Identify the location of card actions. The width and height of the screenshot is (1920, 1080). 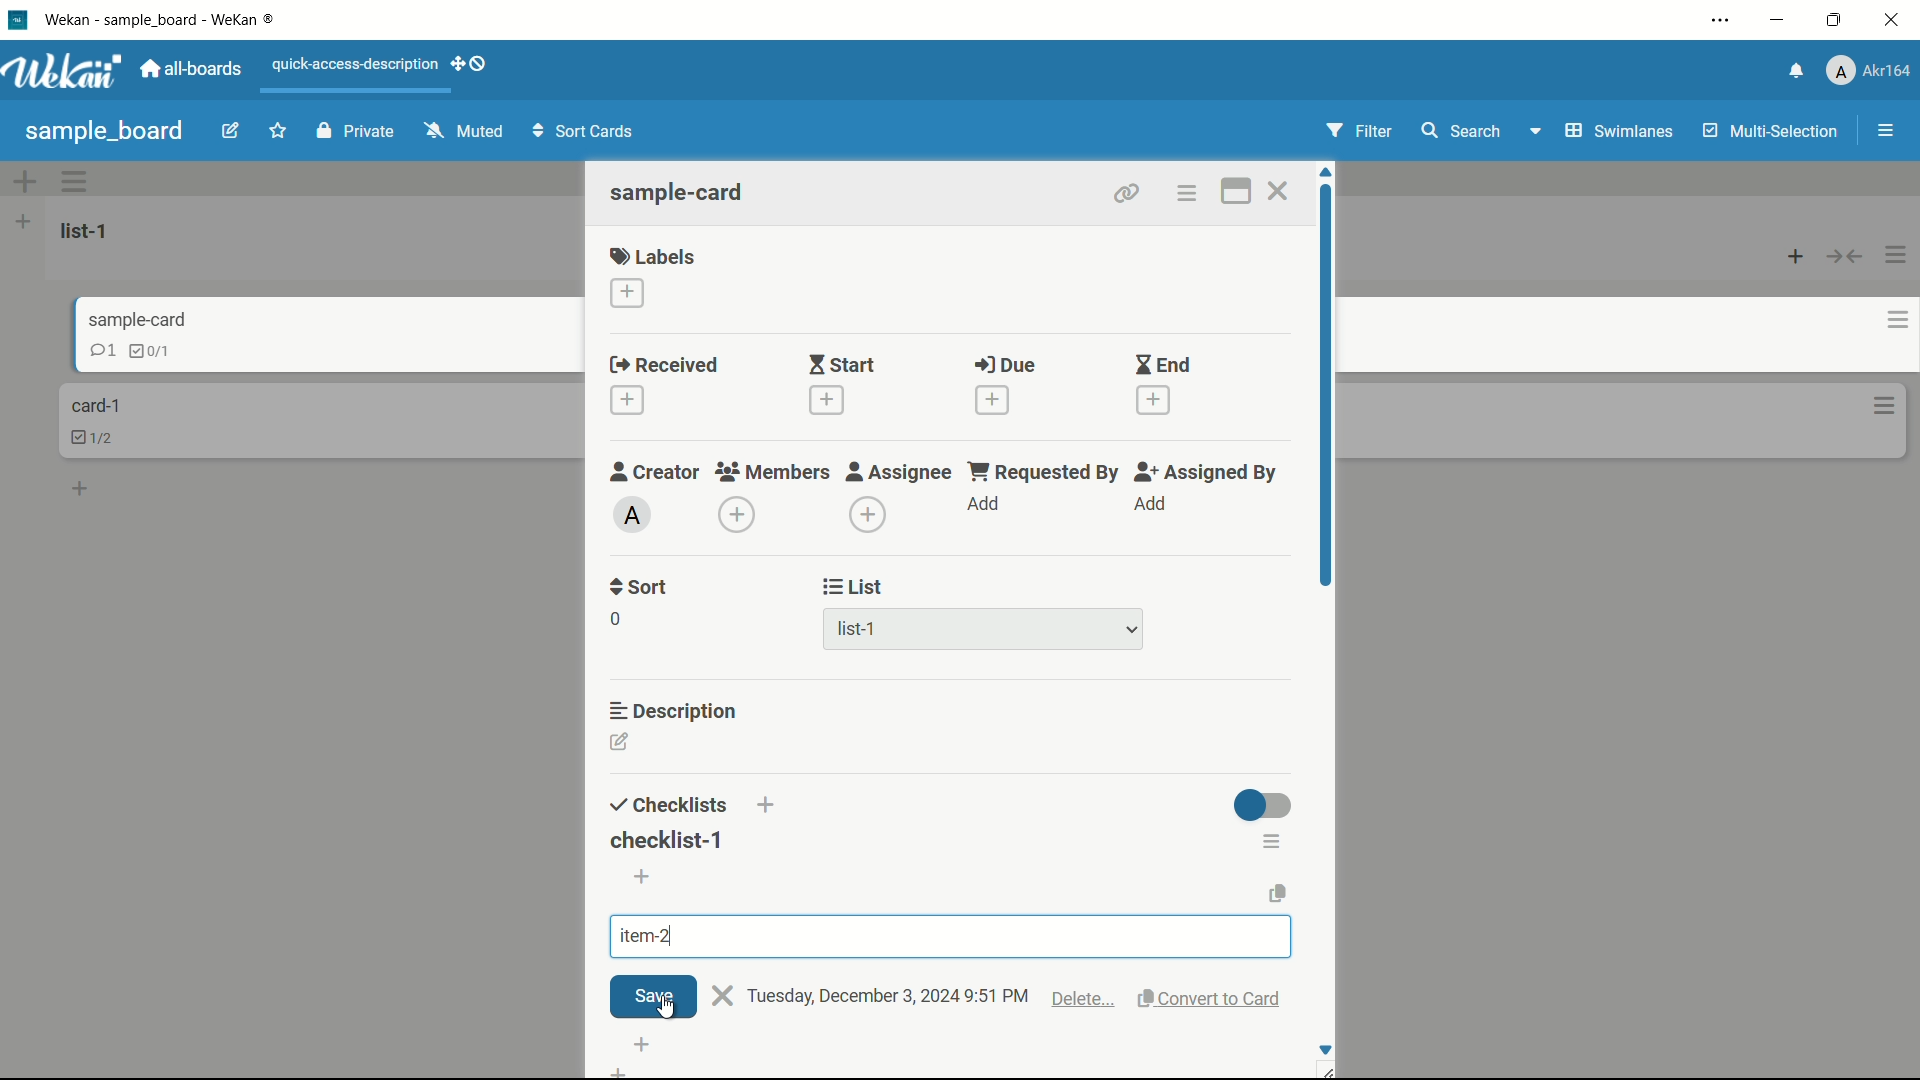
(1886, 407).